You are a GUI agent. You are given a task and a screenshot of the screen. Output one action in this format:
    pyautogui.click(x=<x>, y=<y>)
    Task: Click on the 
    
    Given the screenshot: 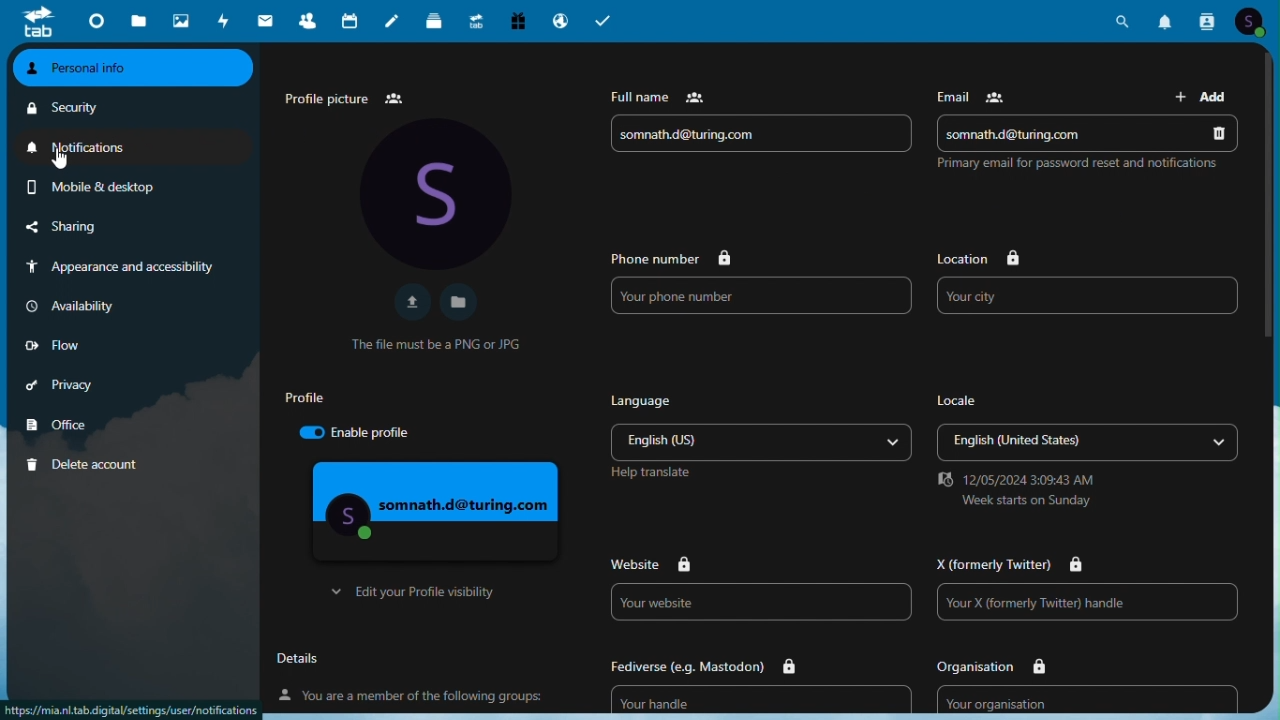 What is the action you would take?
    pyautogui.click(x=756, y=452)
    